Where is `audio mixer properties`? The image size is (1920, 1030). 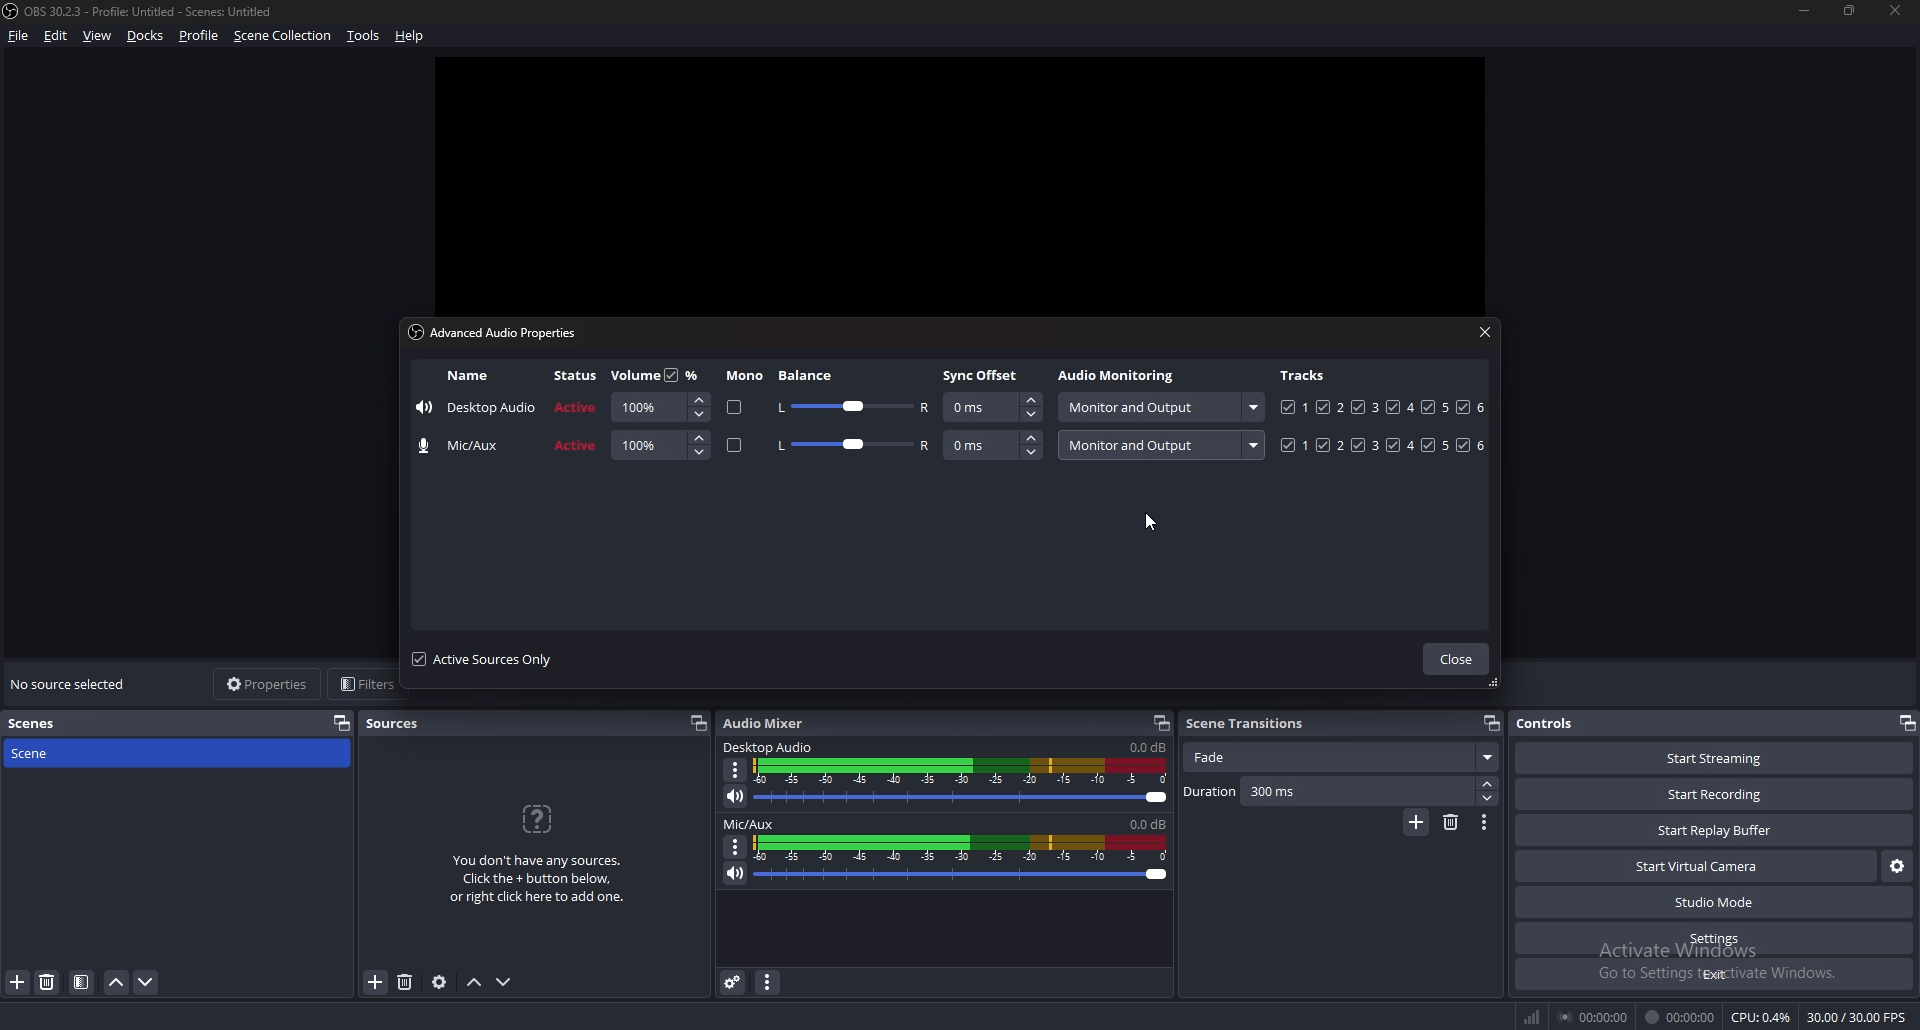 audio mixer properties is located at coordinates (769, 983).